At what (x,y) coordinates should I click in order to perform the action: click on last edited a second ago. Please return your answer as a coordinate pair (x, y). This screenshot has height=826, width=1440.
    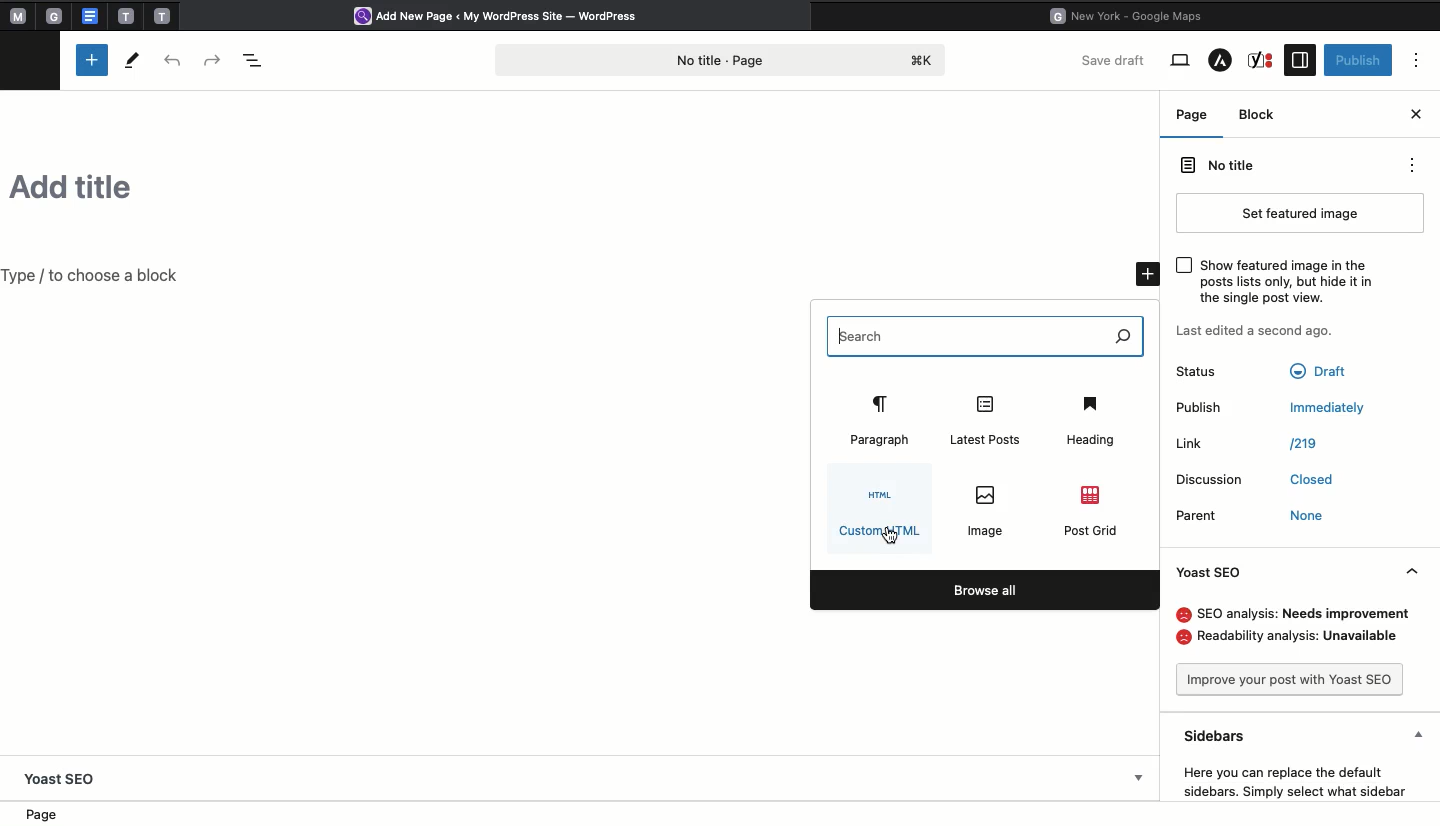
    Looking at the image, I should click on (1254, 333).